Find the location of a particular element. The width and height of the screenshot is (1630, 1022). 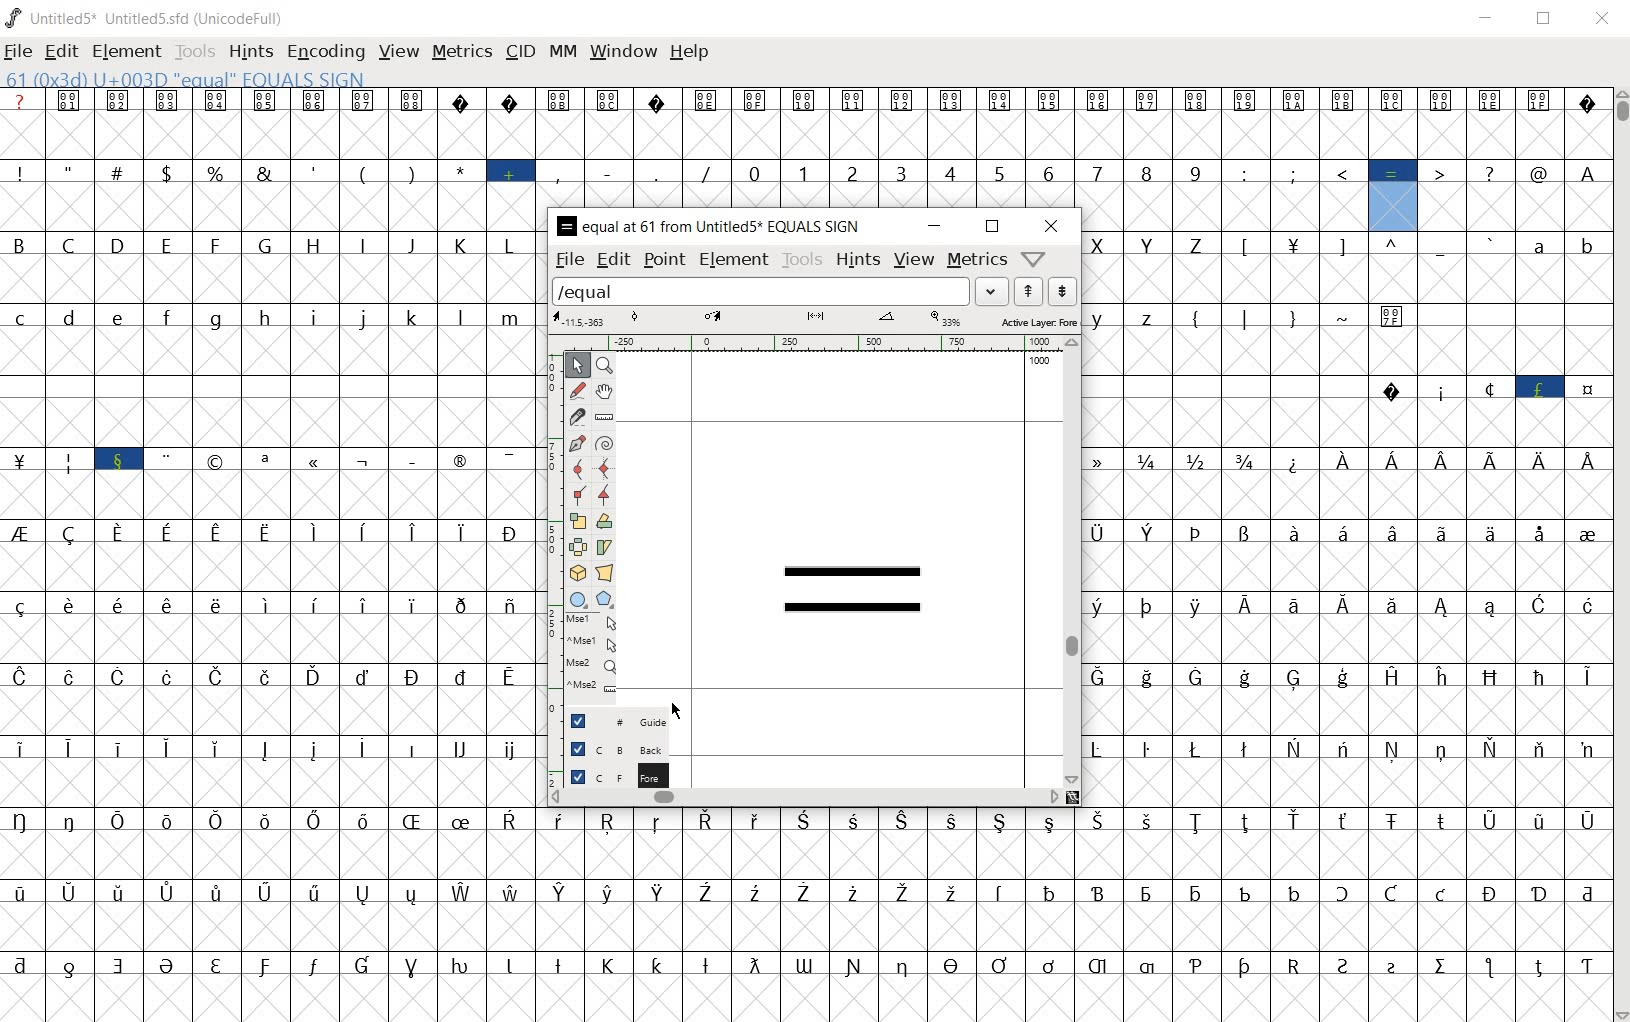

mm is located at coordinates (563, 53).